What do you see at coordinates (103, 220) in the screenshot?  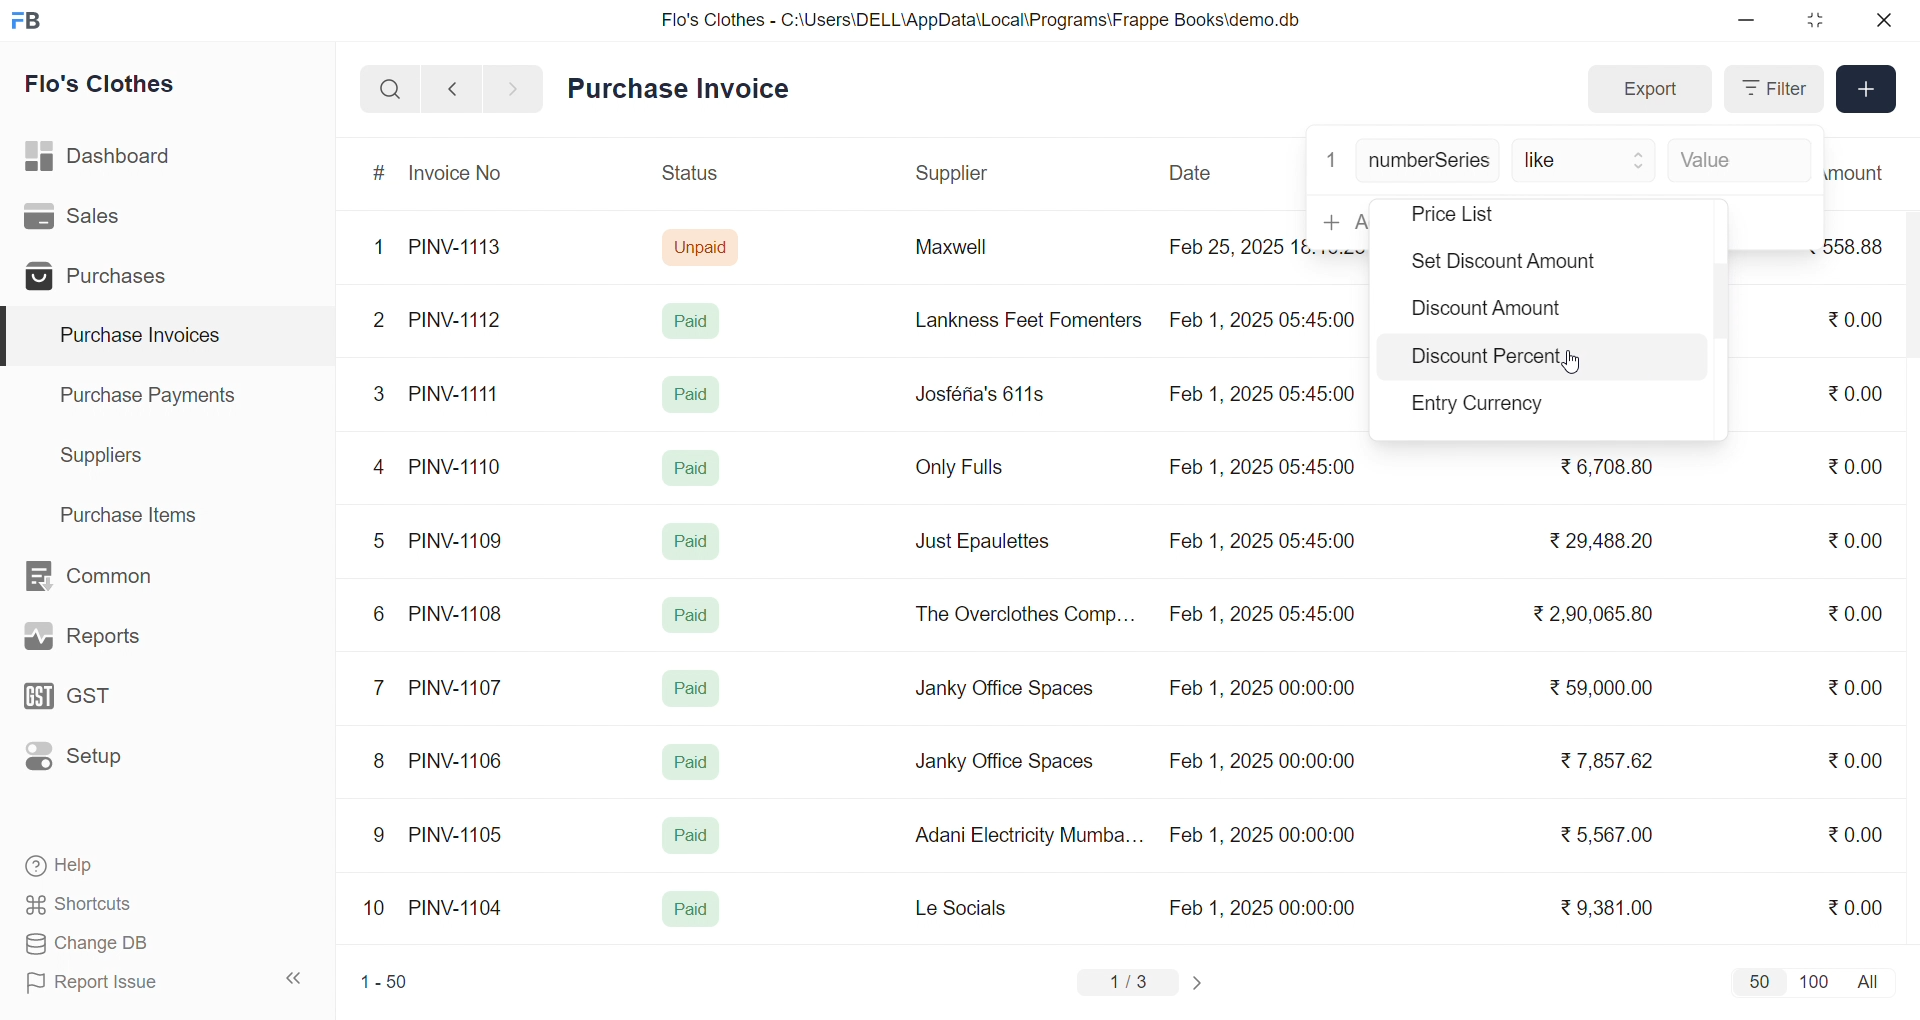 I see `Sales` at bounding box center [103, 220].